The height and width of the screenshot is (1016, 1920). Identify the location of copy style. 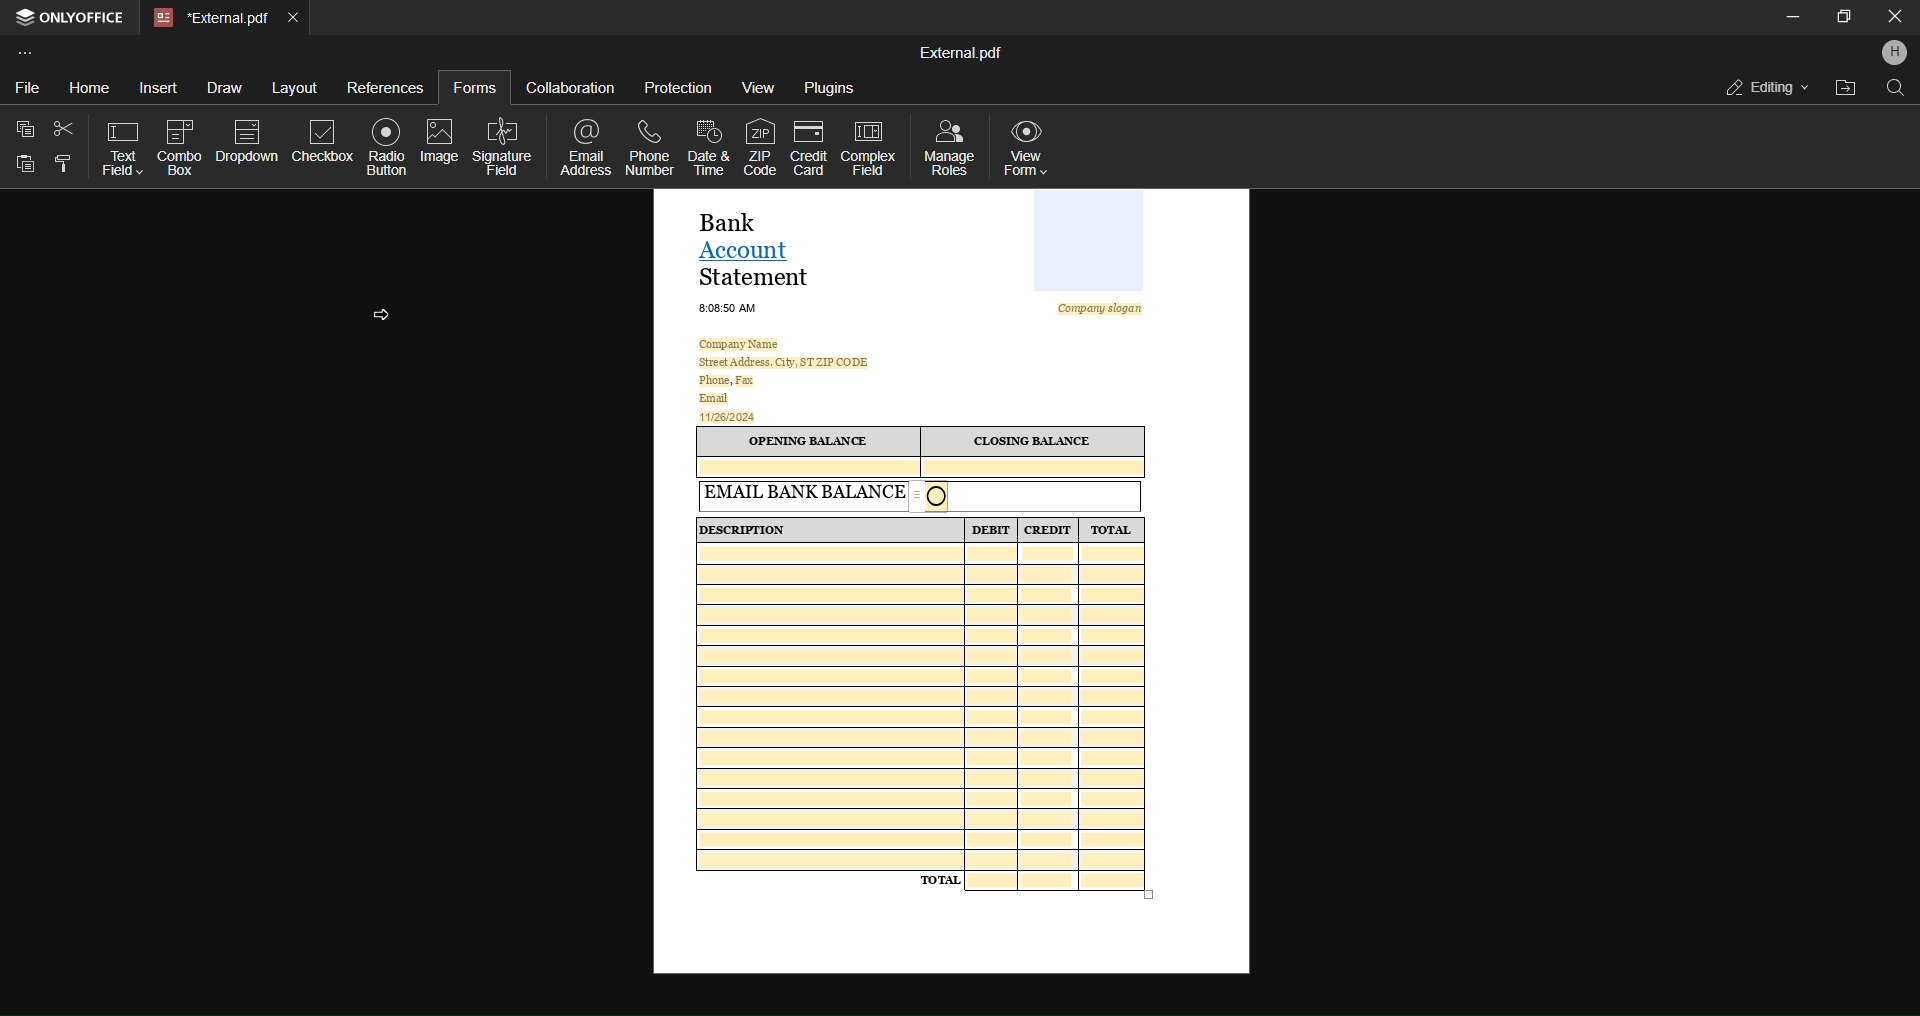
(66, 164).